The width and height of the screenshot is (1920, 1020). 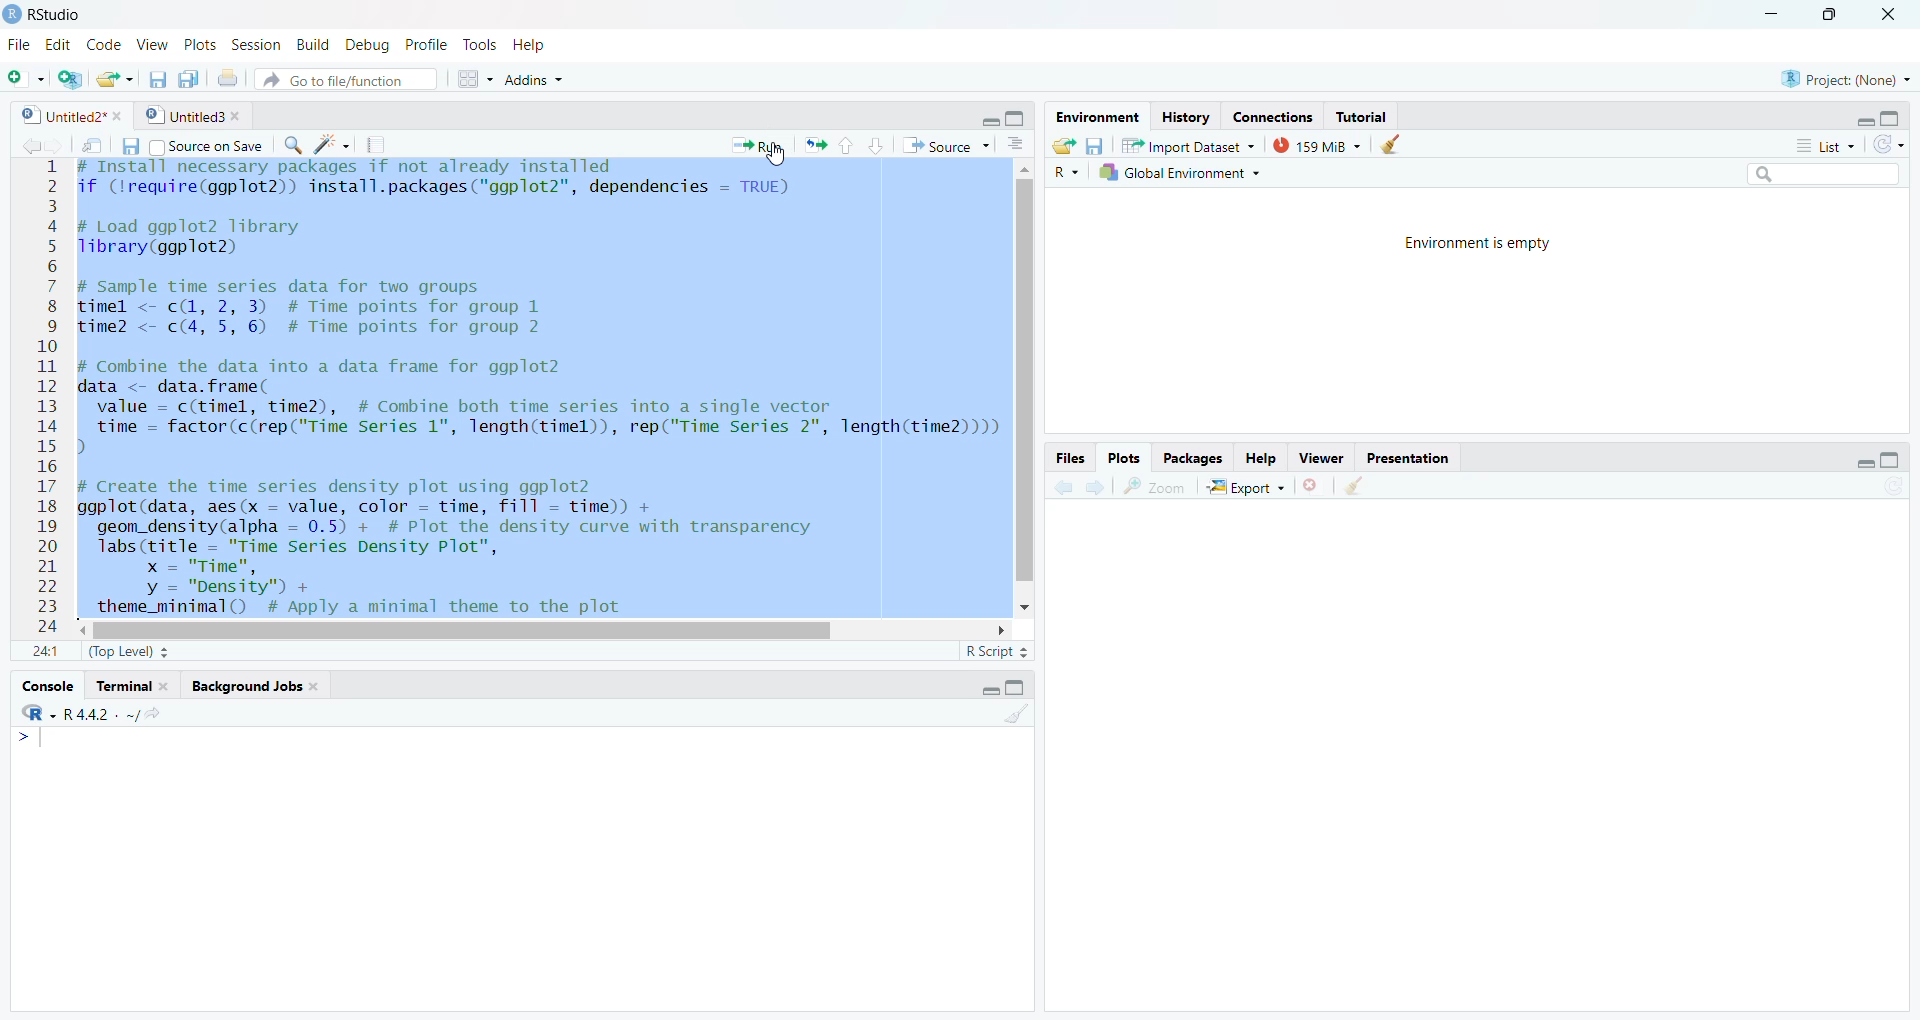 What do you see at coordinates (101, 714) in the screenshot?
I see `R442 . ~/` at bounding box center [101, 714].